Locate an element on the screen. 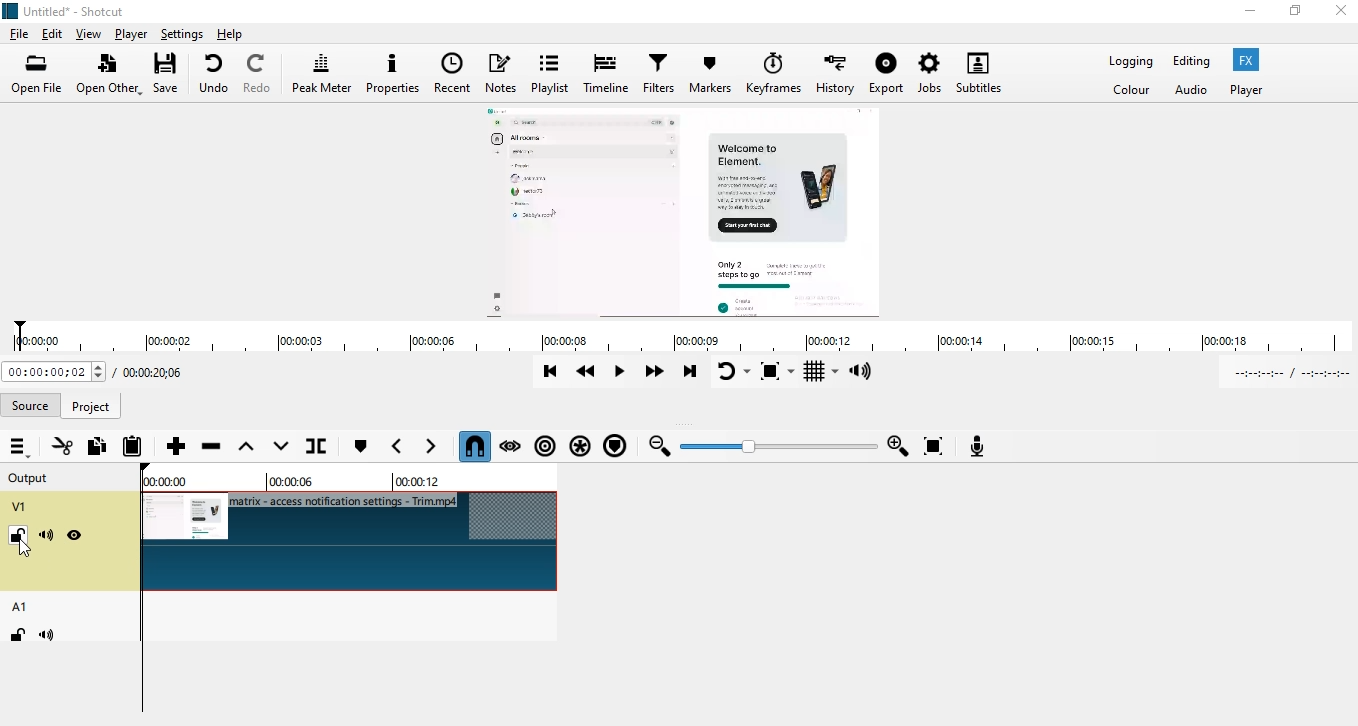 This screenshot has height=726, width=1358. colour is located at coordinates (1132, 92).